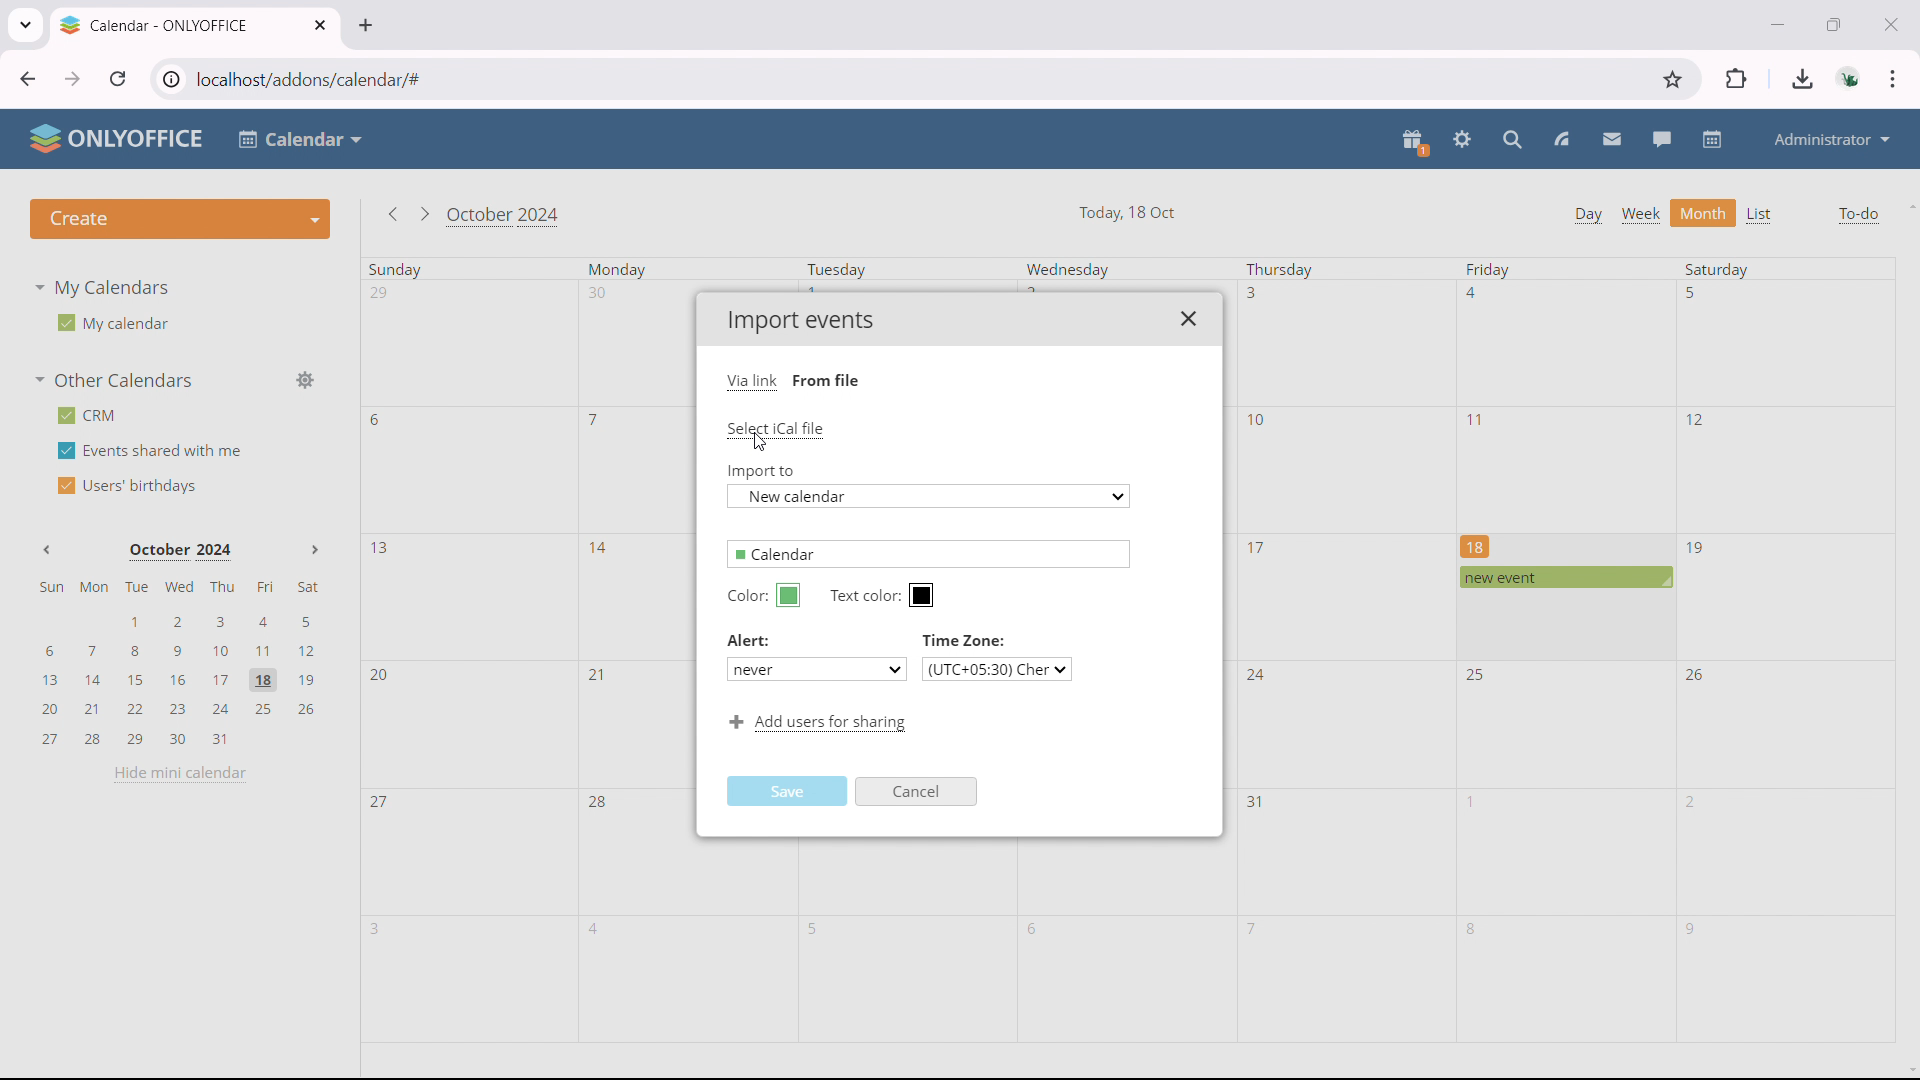  What do you see at coordinates (180, 773) in the screenshot?
I see `hide mini calendar` at bounding box center [180, 773].